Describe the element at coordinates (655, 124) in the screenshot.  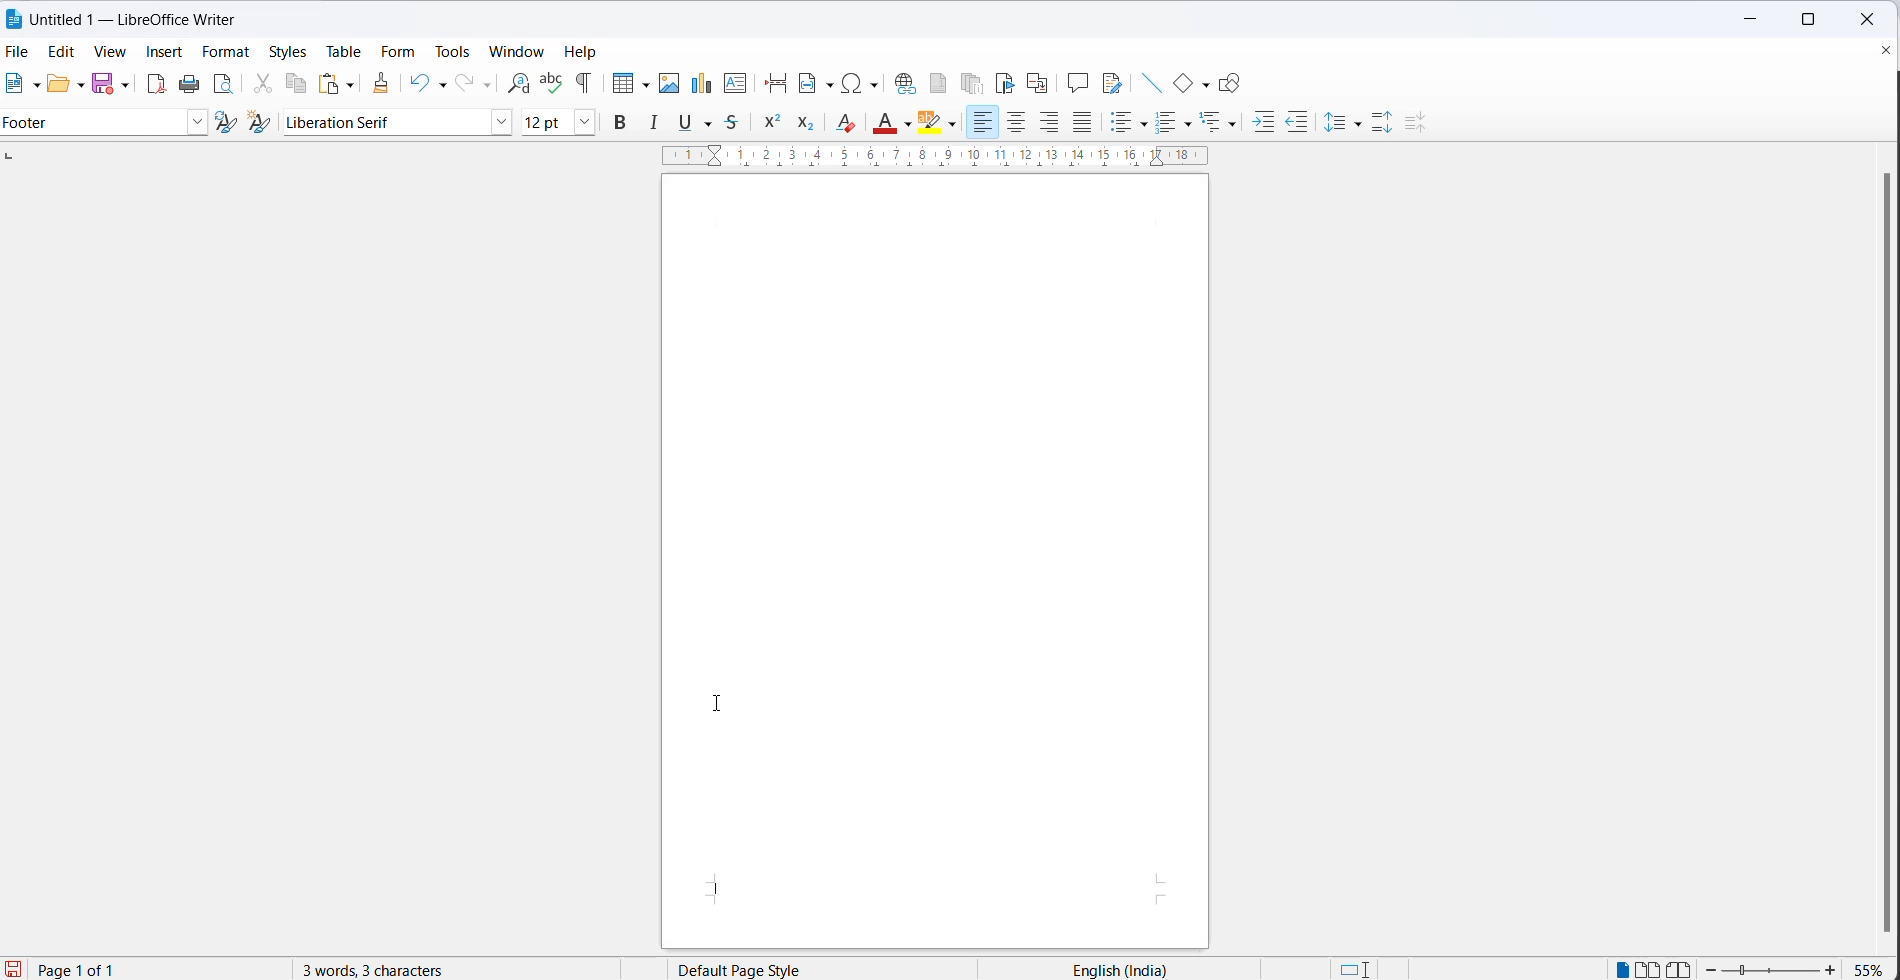
I see `italic` at that location.